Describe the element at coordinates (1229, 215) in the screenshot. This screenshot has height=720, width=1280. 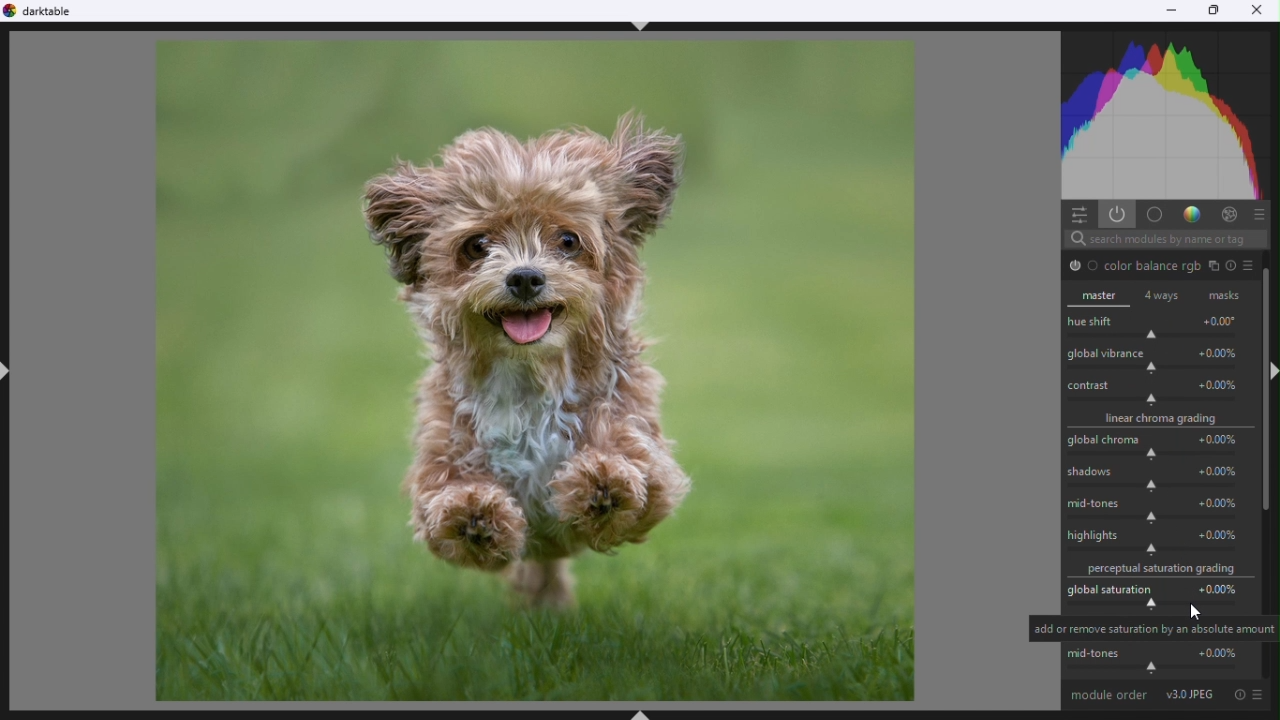
I see `Effect` at that location.